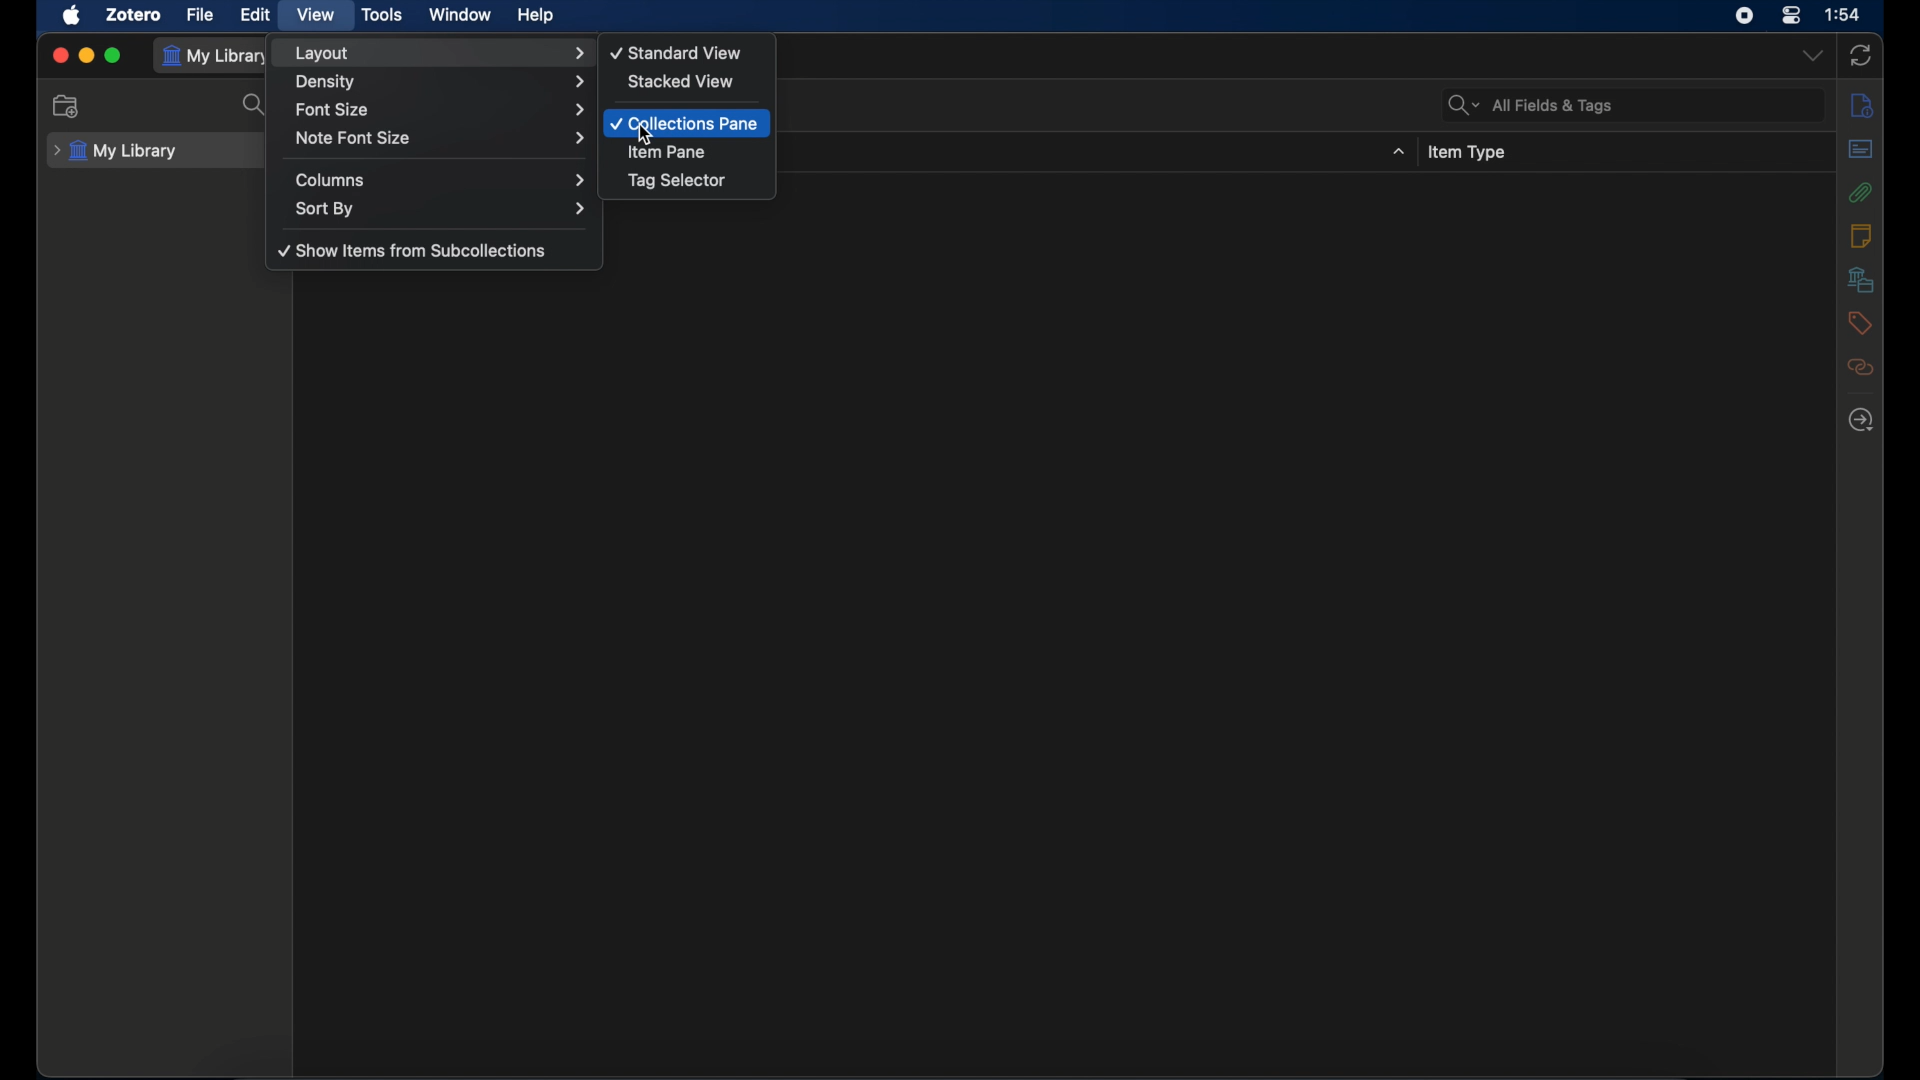  Describe the element at coordinates (58, 56) in the screenshot. I see `close` at that location.